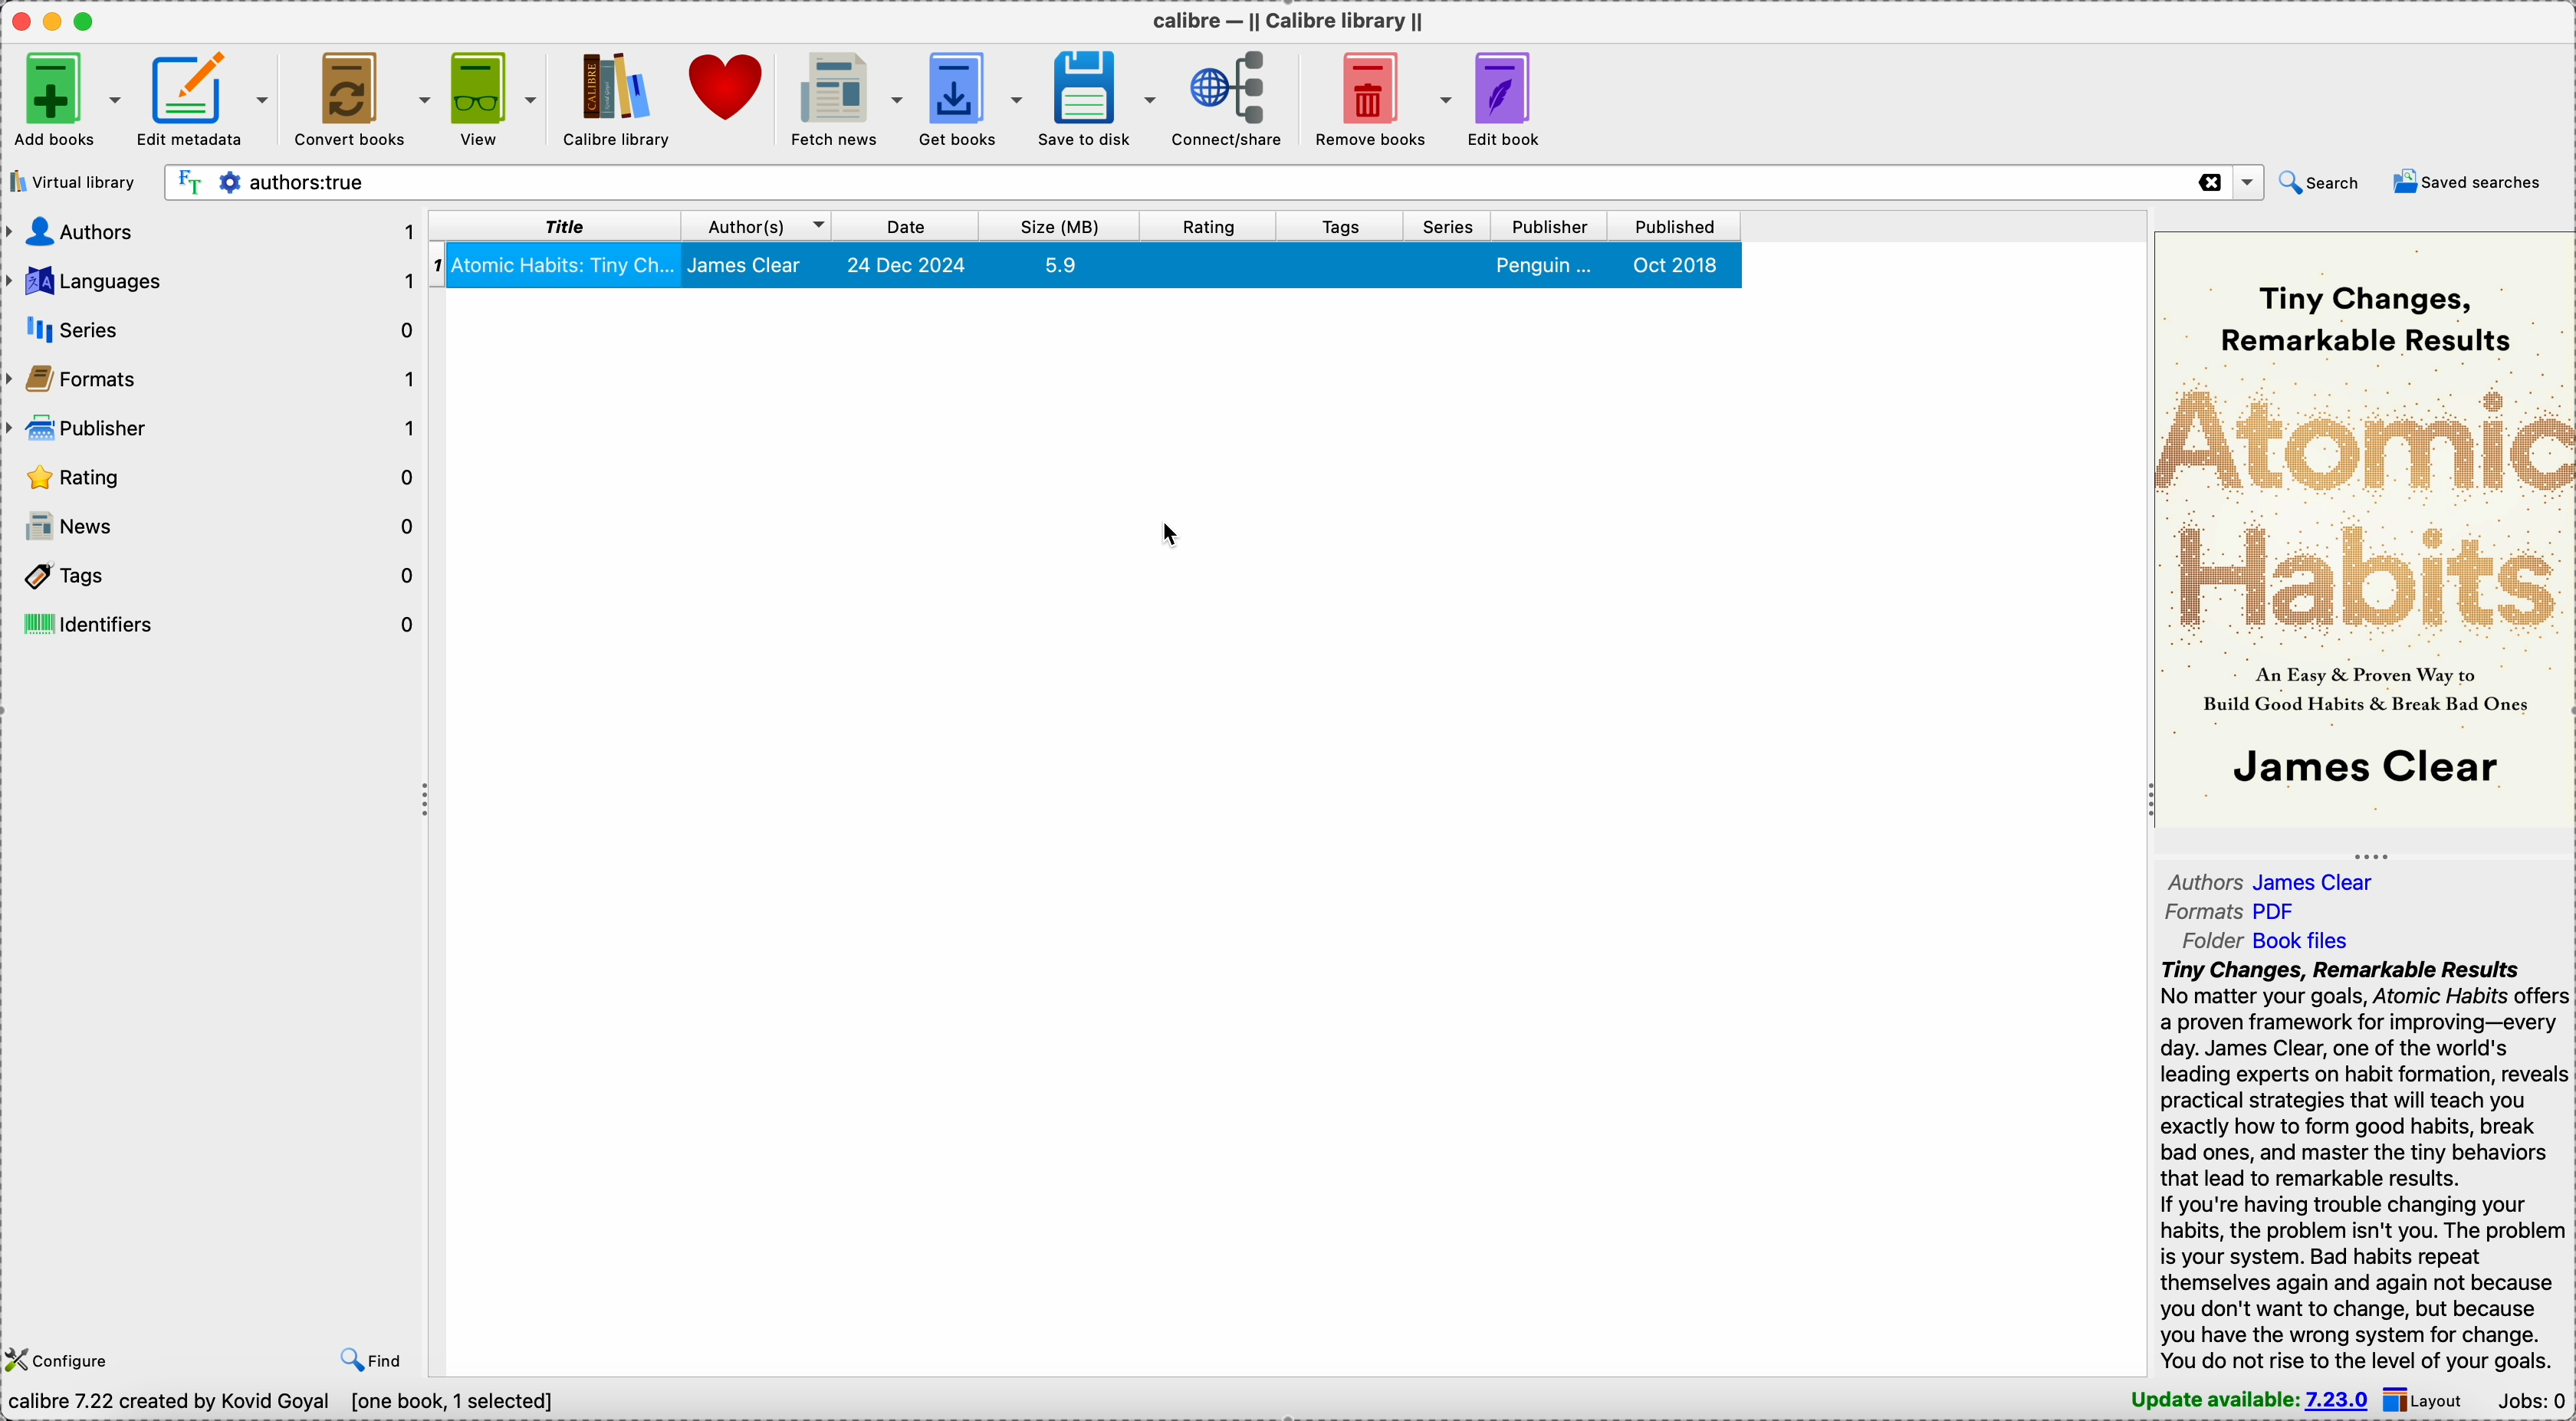 This screenshot has height=1421, width=2576. Describe the element at coordinates (213, 426) in the screenshot. I see `publisher` at that location.